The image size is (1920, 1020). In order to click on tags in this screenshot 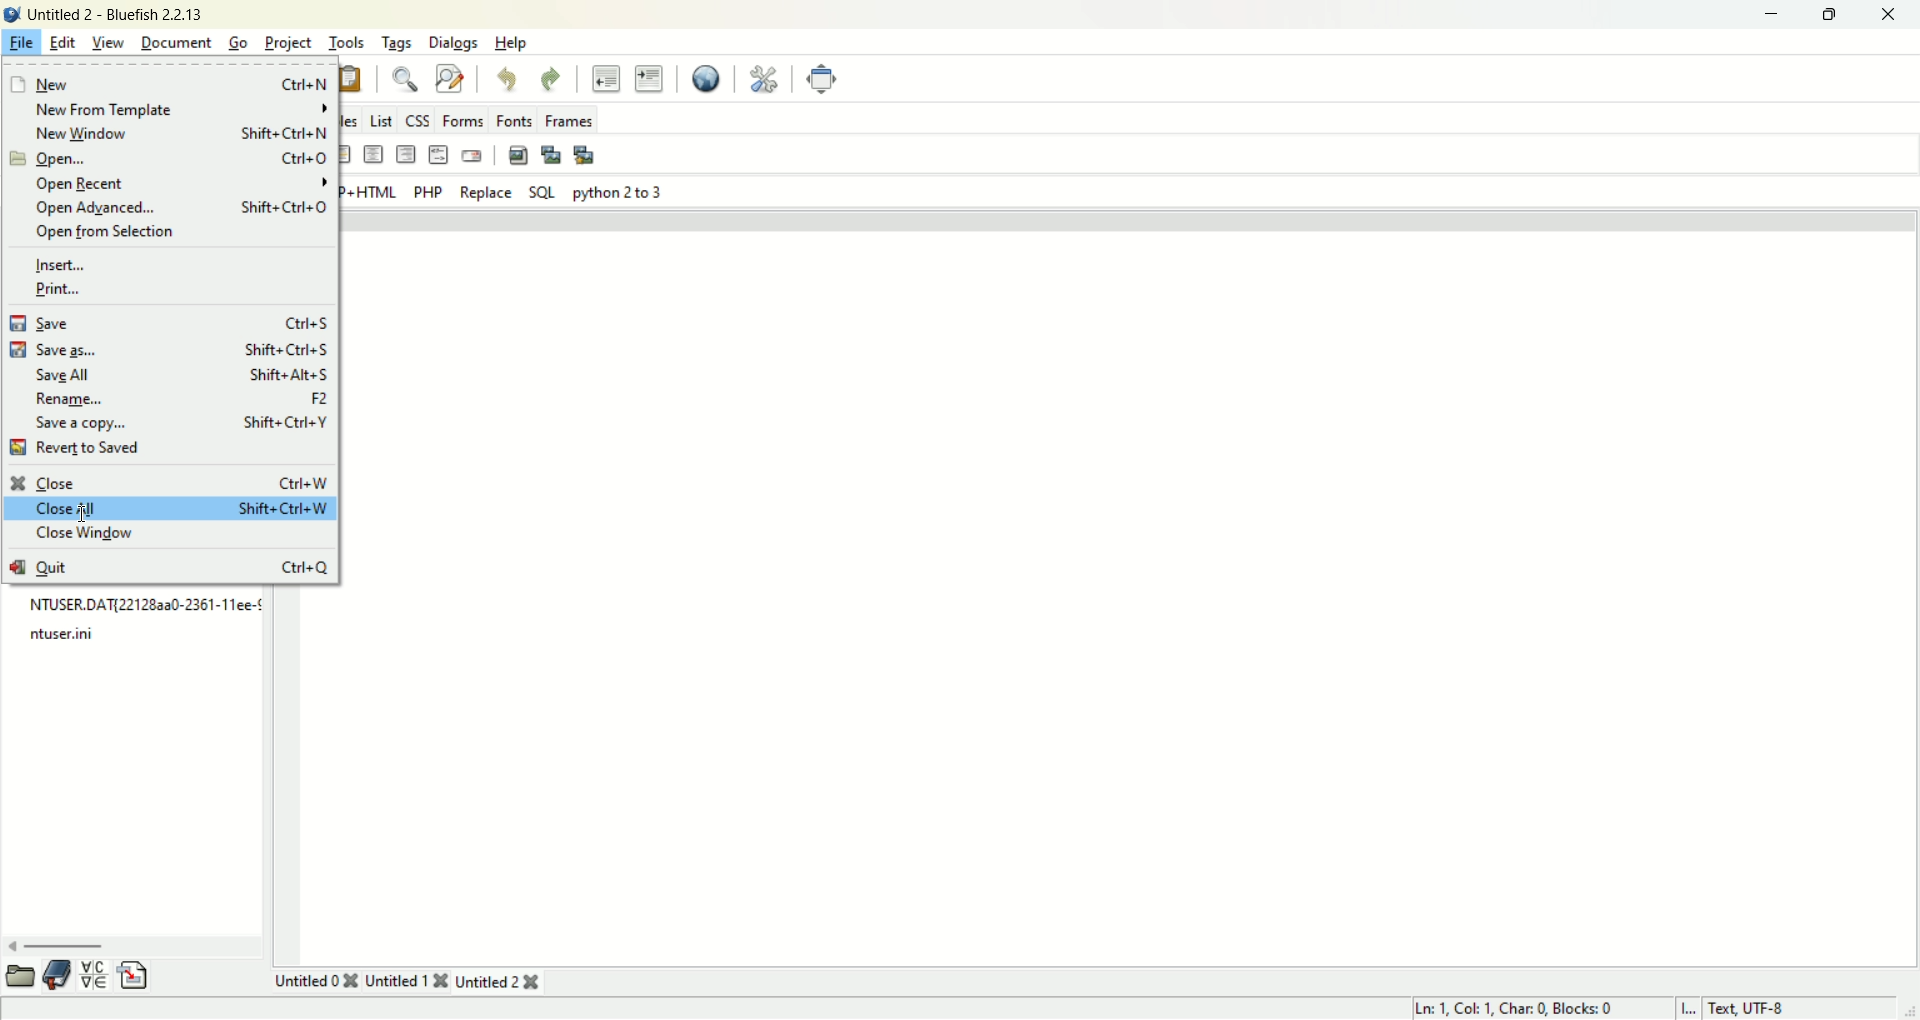, I will do `click(397, 43)`.